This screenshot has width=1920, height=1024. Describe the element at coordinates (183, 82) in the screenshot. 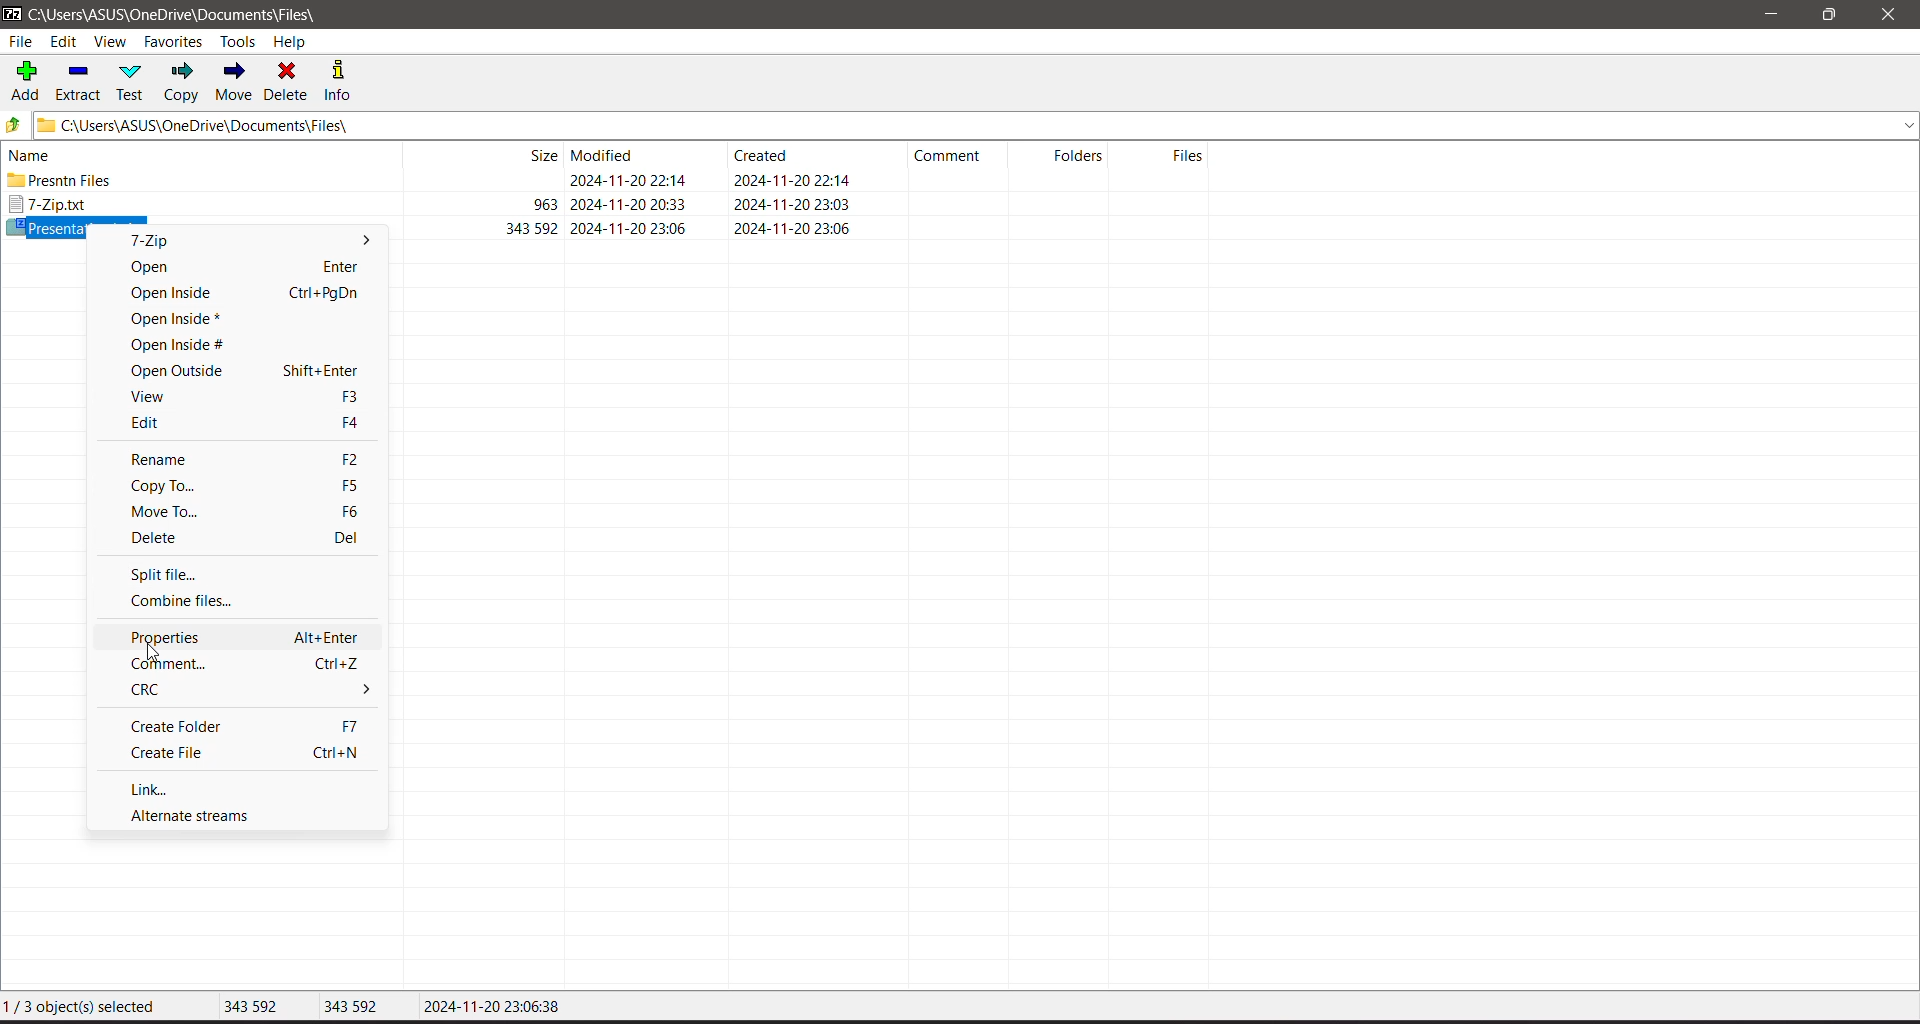

I see `Copy` at that location.